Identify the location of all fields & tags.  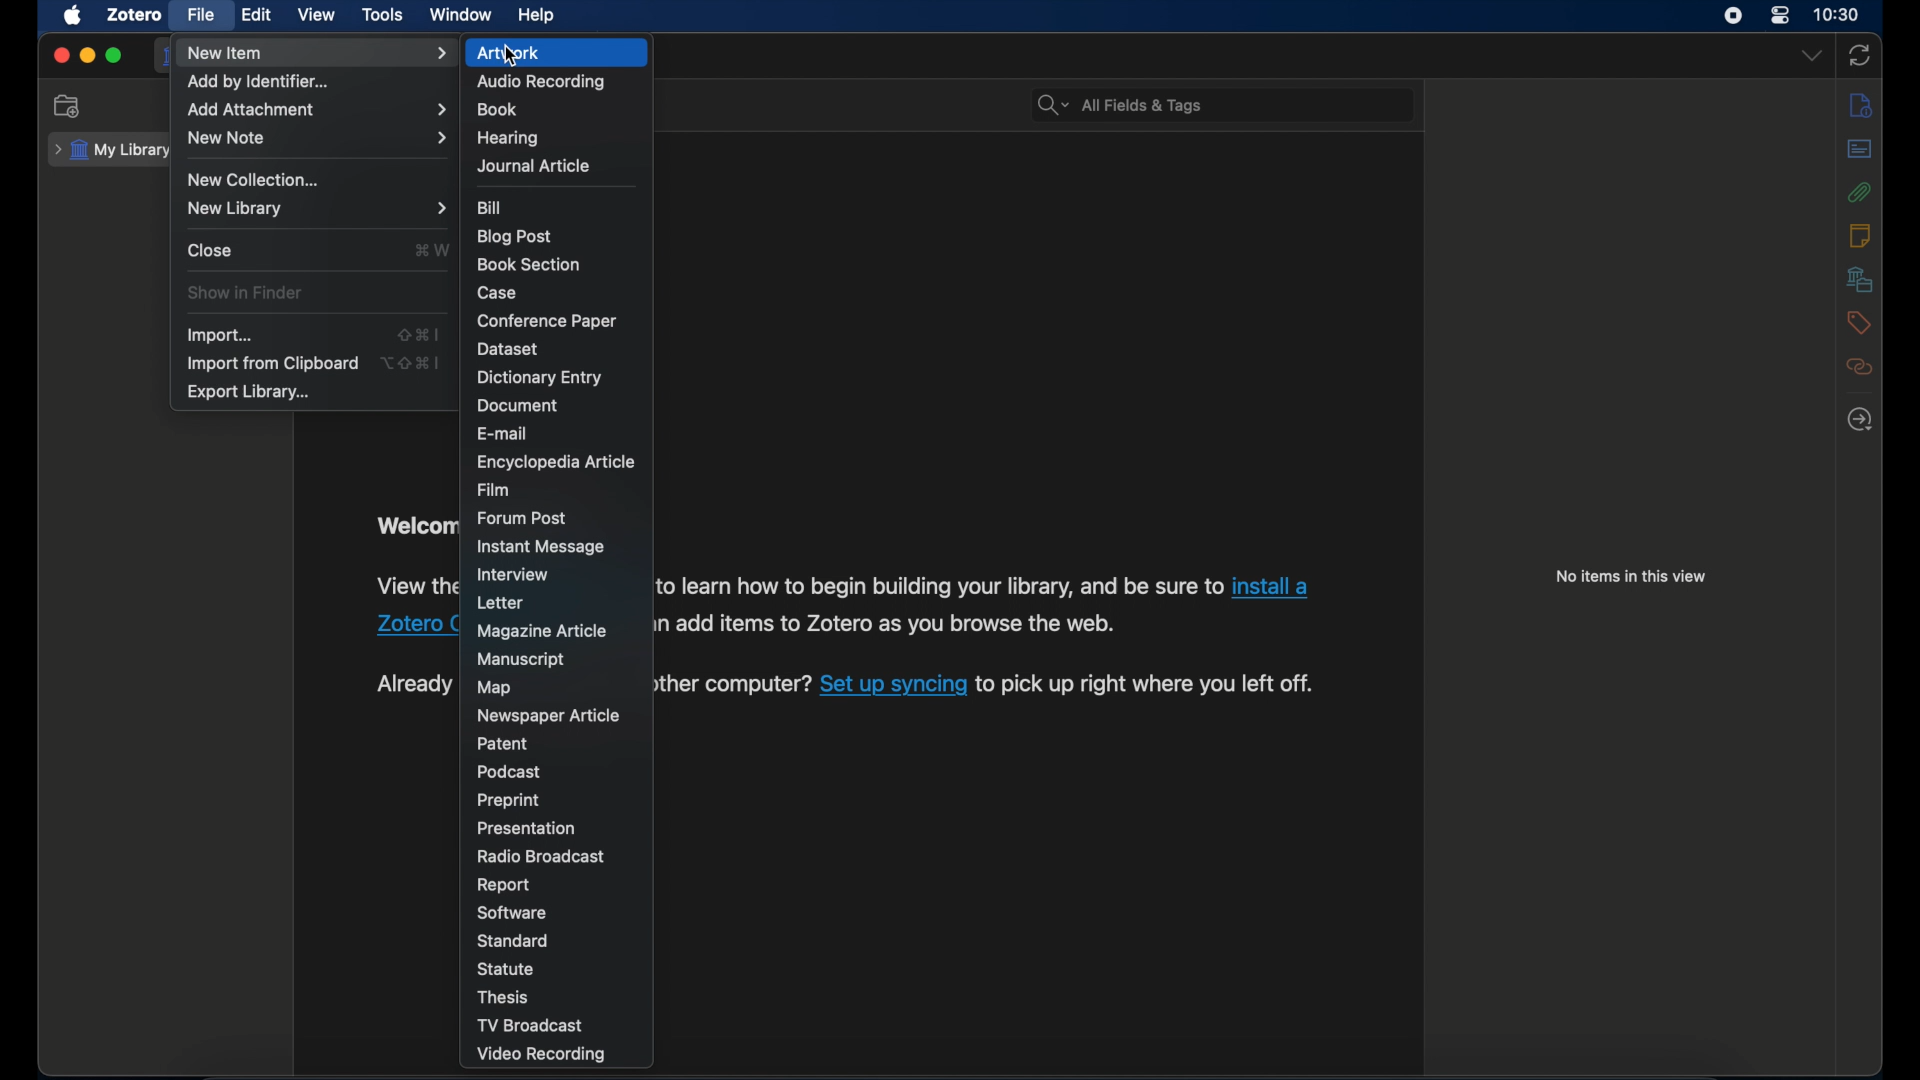
(1120, 104).